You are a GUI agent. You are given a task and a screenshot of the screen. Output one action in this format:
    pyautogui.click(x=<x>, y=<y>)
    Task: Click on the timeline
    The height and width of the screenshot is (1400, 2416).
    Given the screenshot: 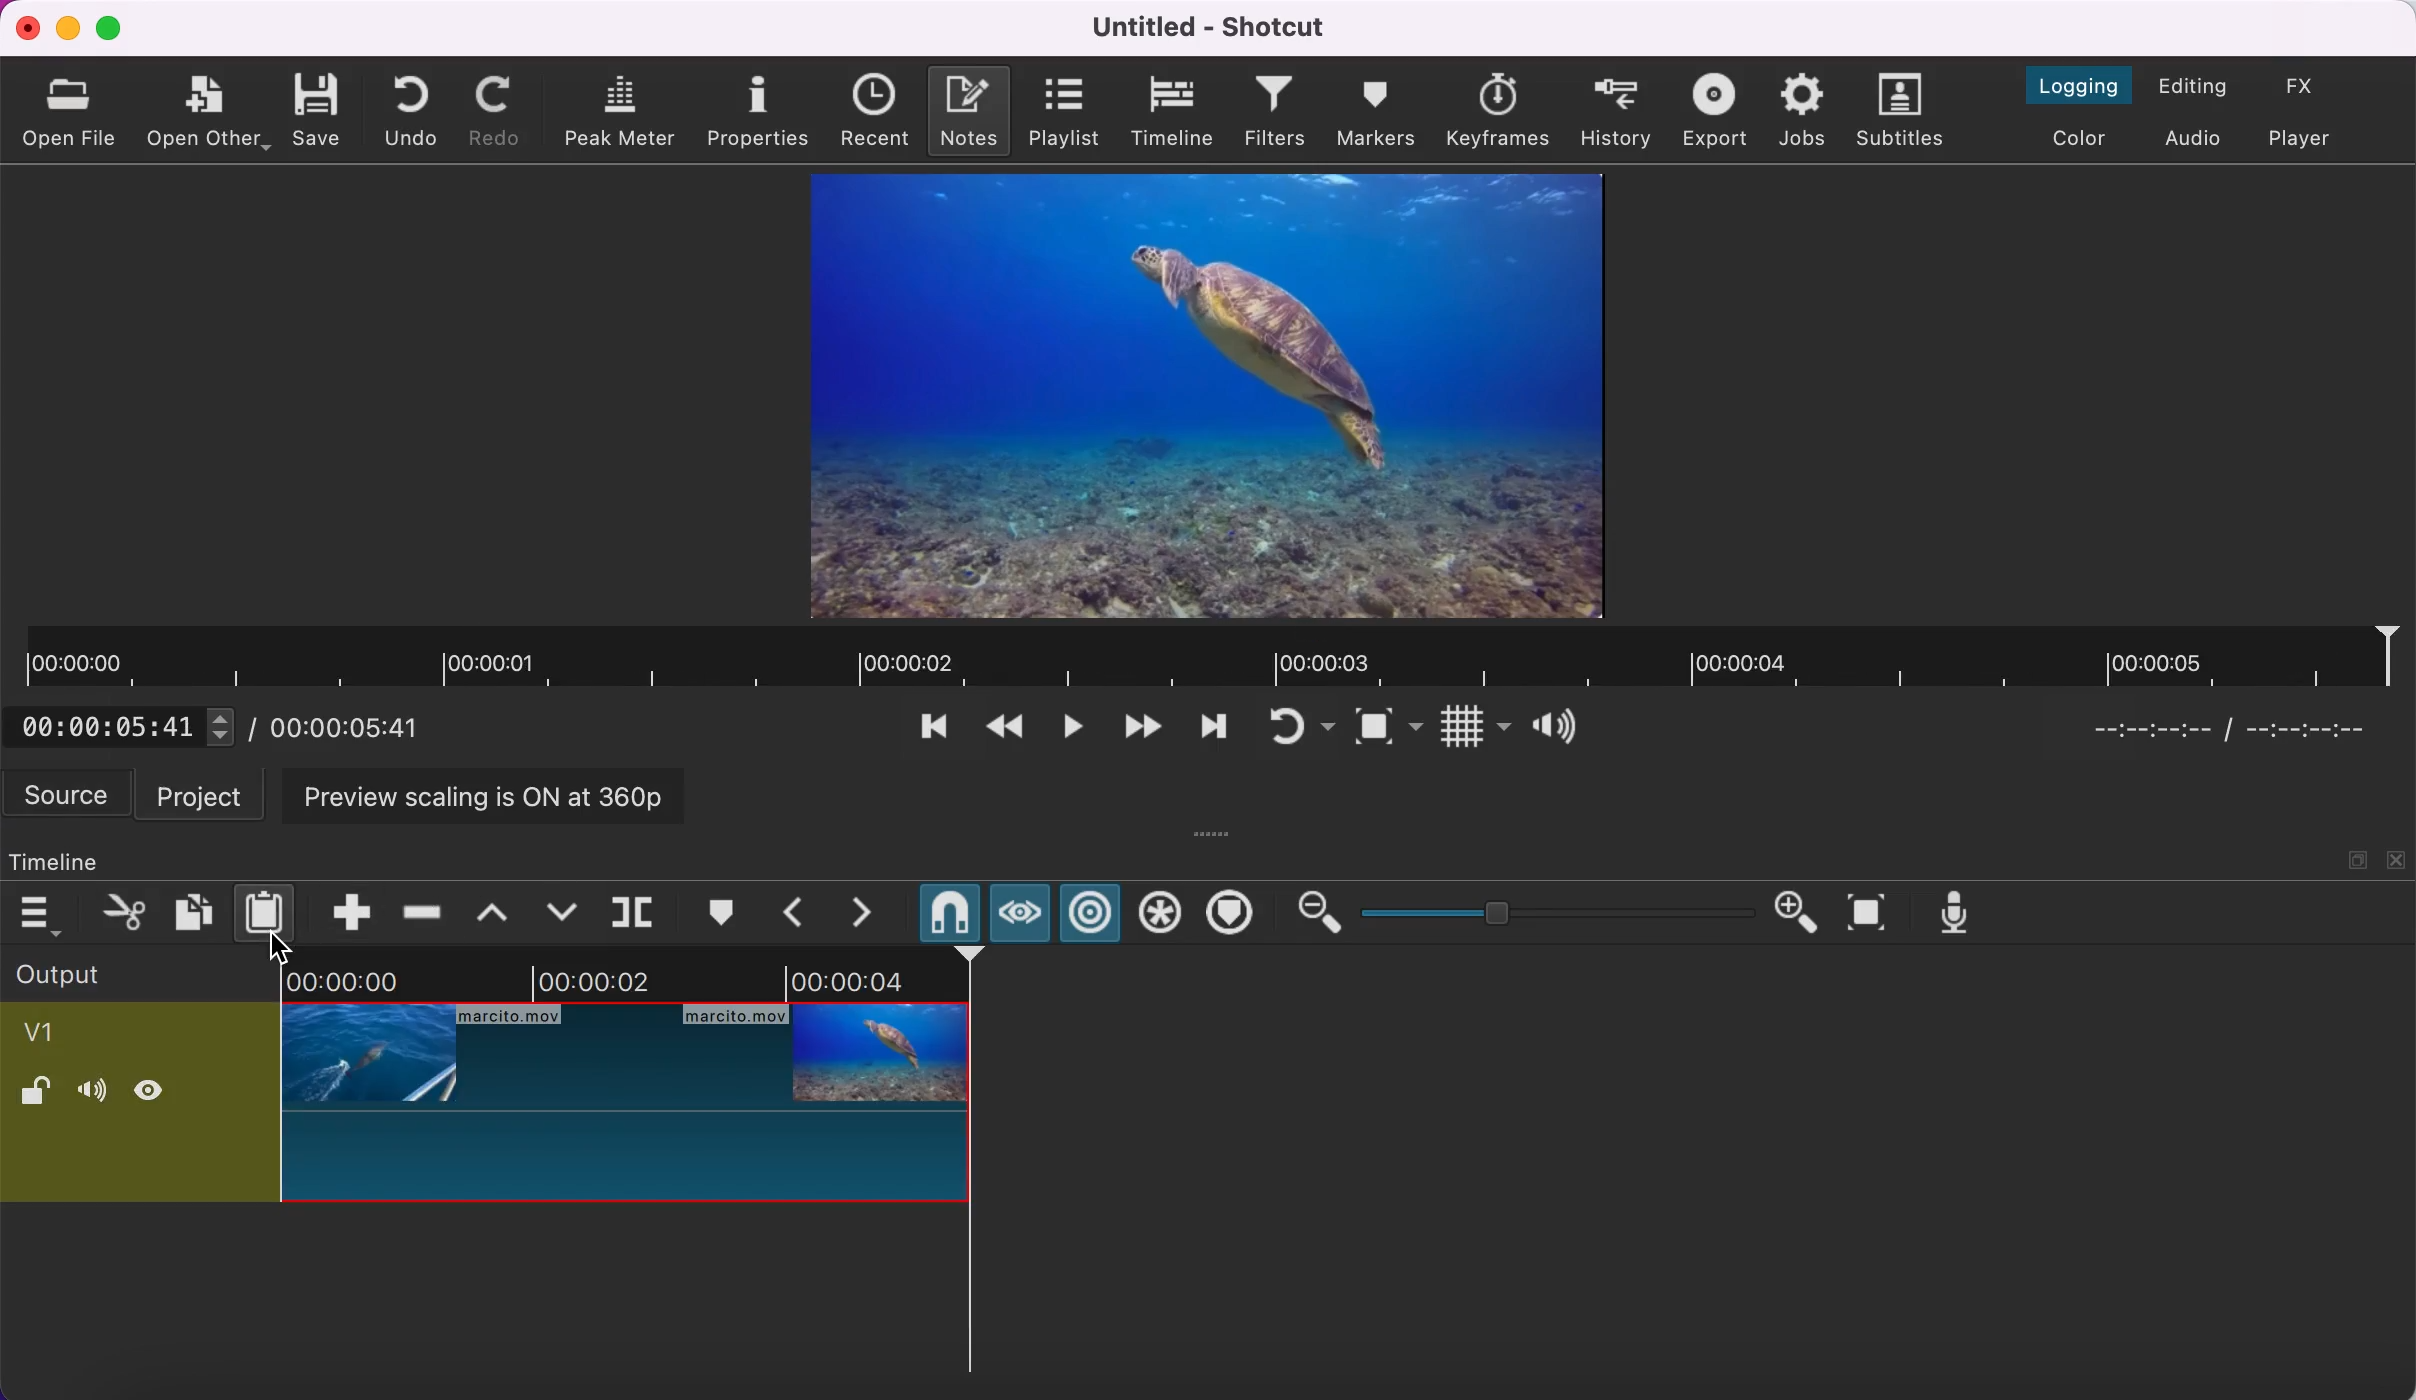 What is the action you would take?
    pyautogui.click(x=1172, y=112)
    